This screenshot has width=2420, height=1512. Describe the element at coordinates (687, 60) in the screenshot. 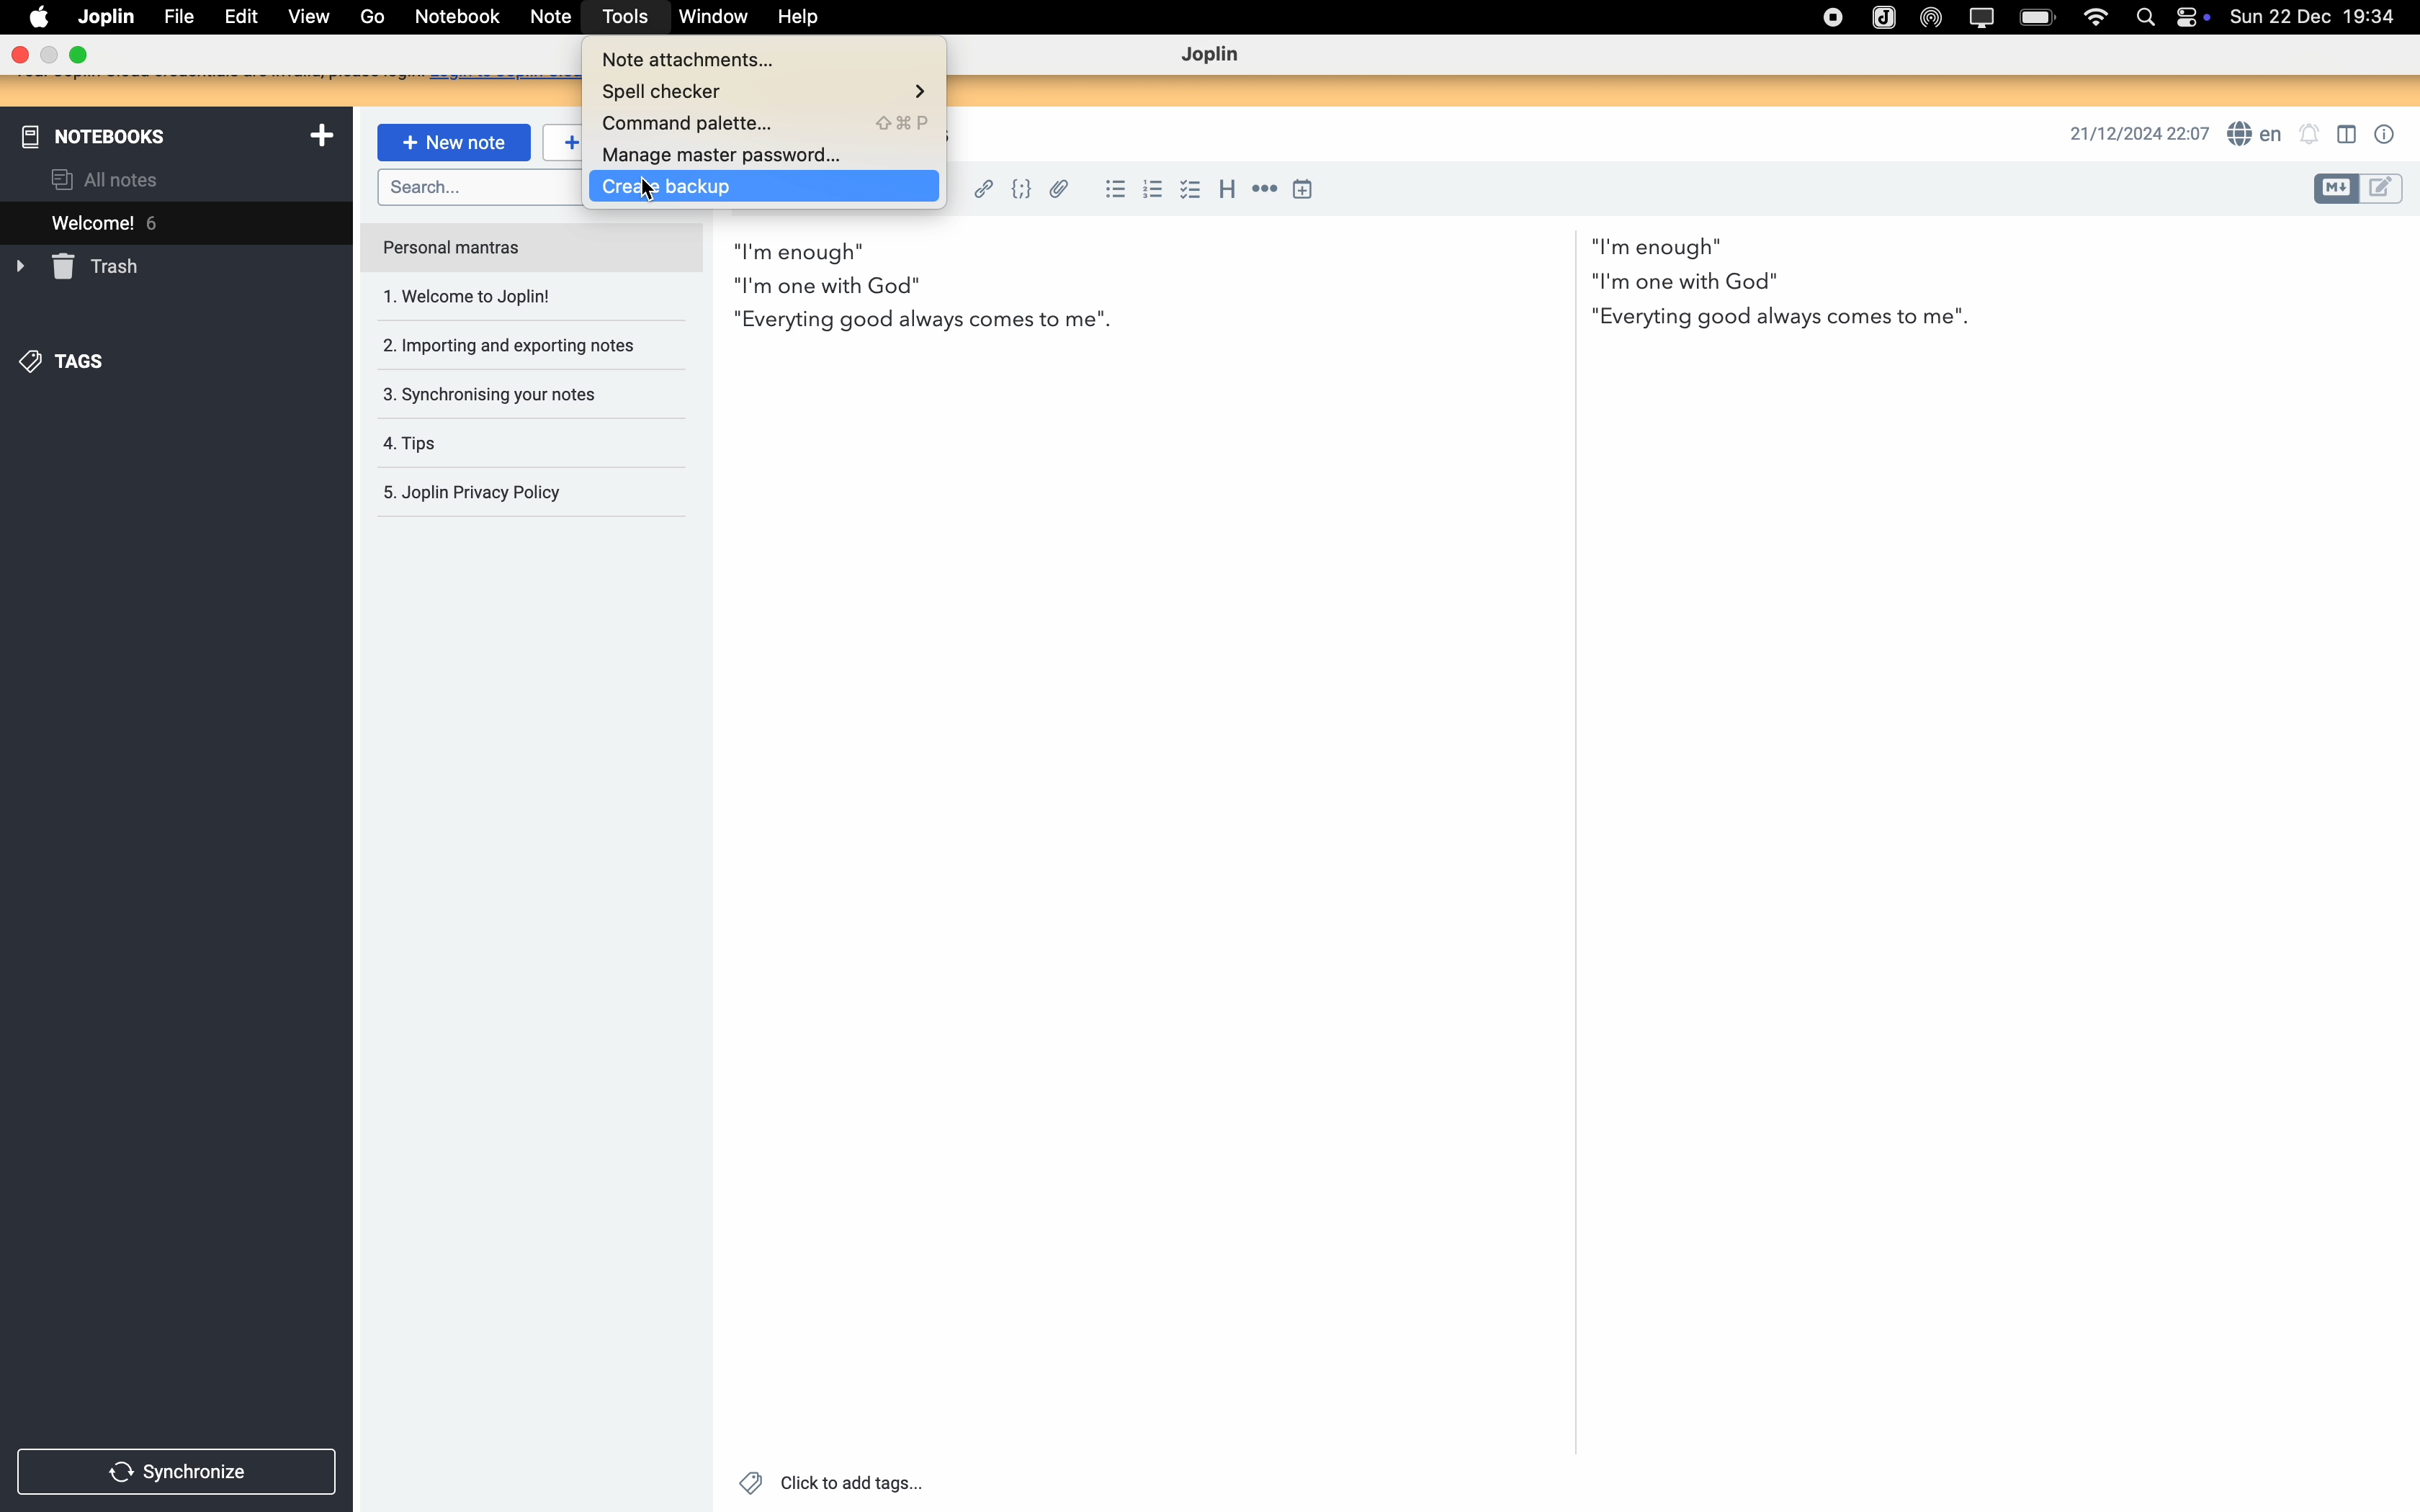

I see `note attachments` at that location.